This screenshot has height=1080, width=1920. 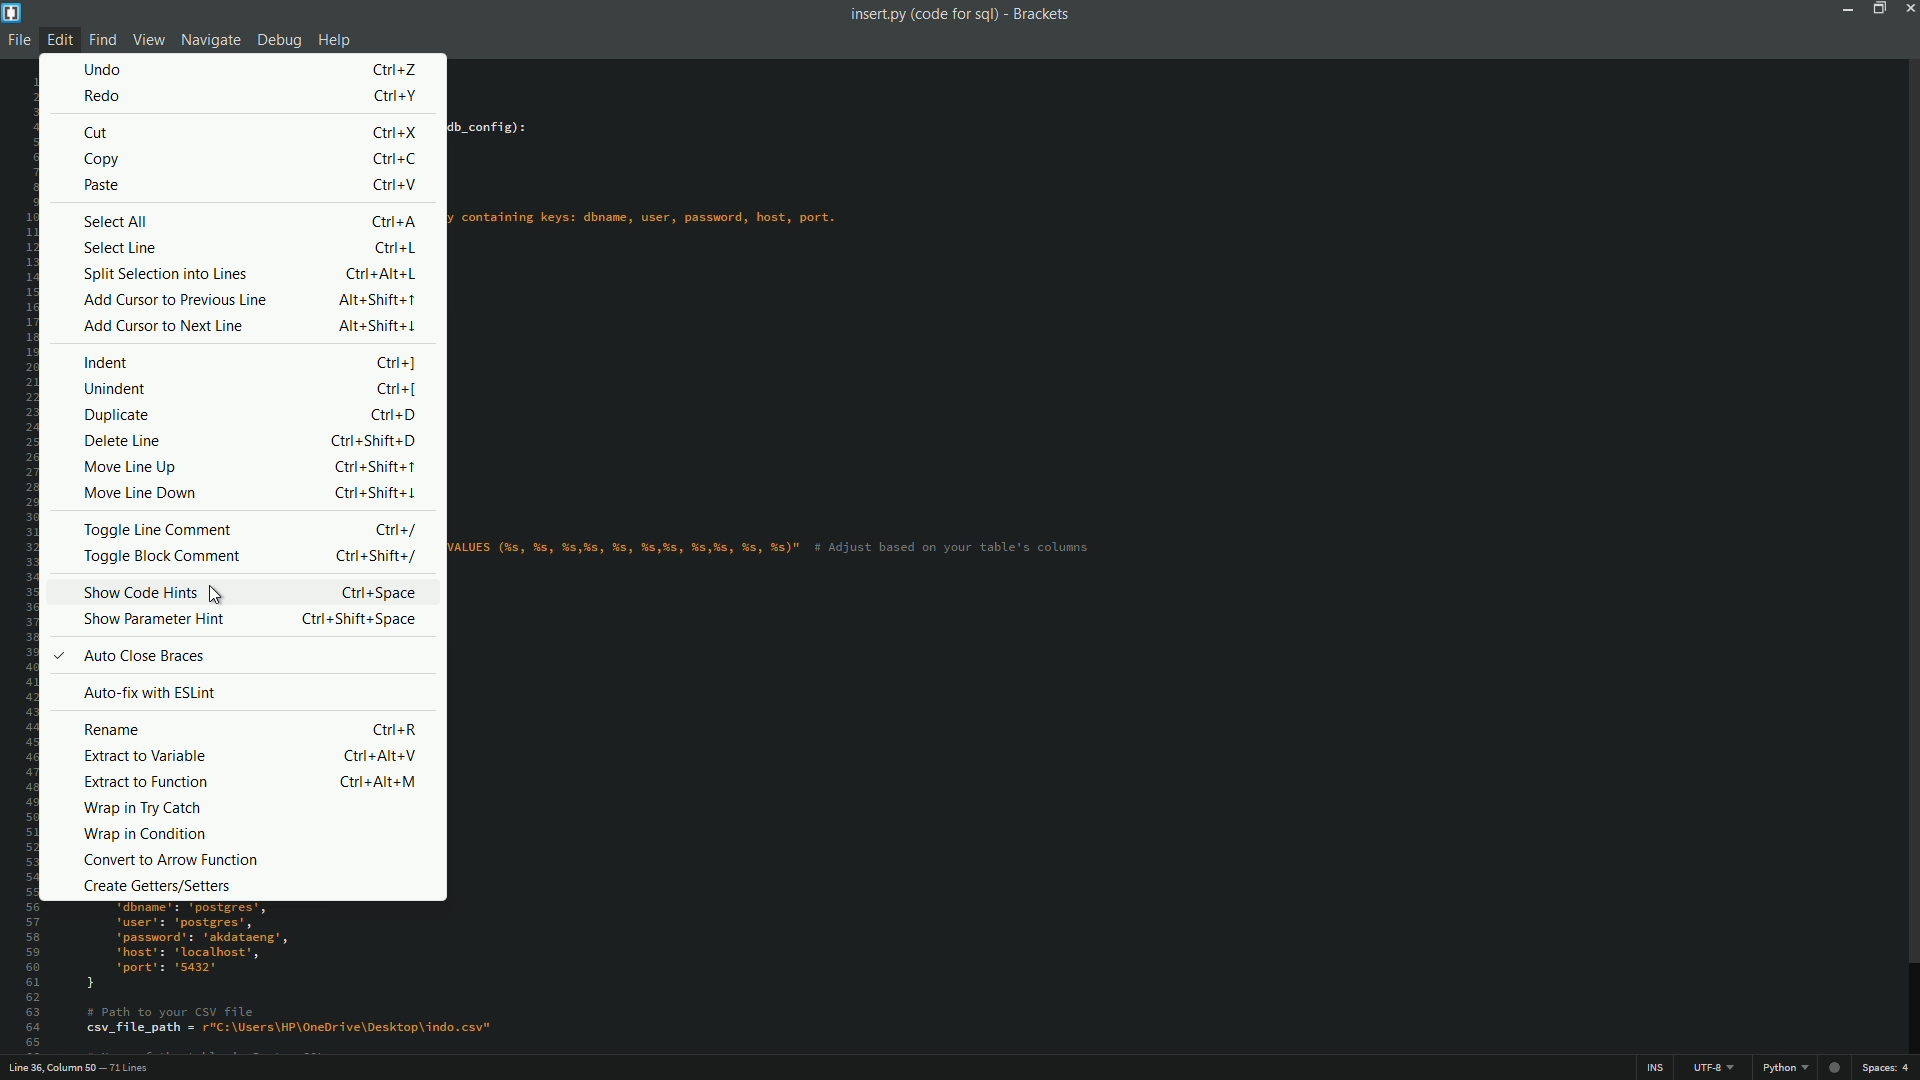 I want to click on space, so click(x=1889, y=1070).